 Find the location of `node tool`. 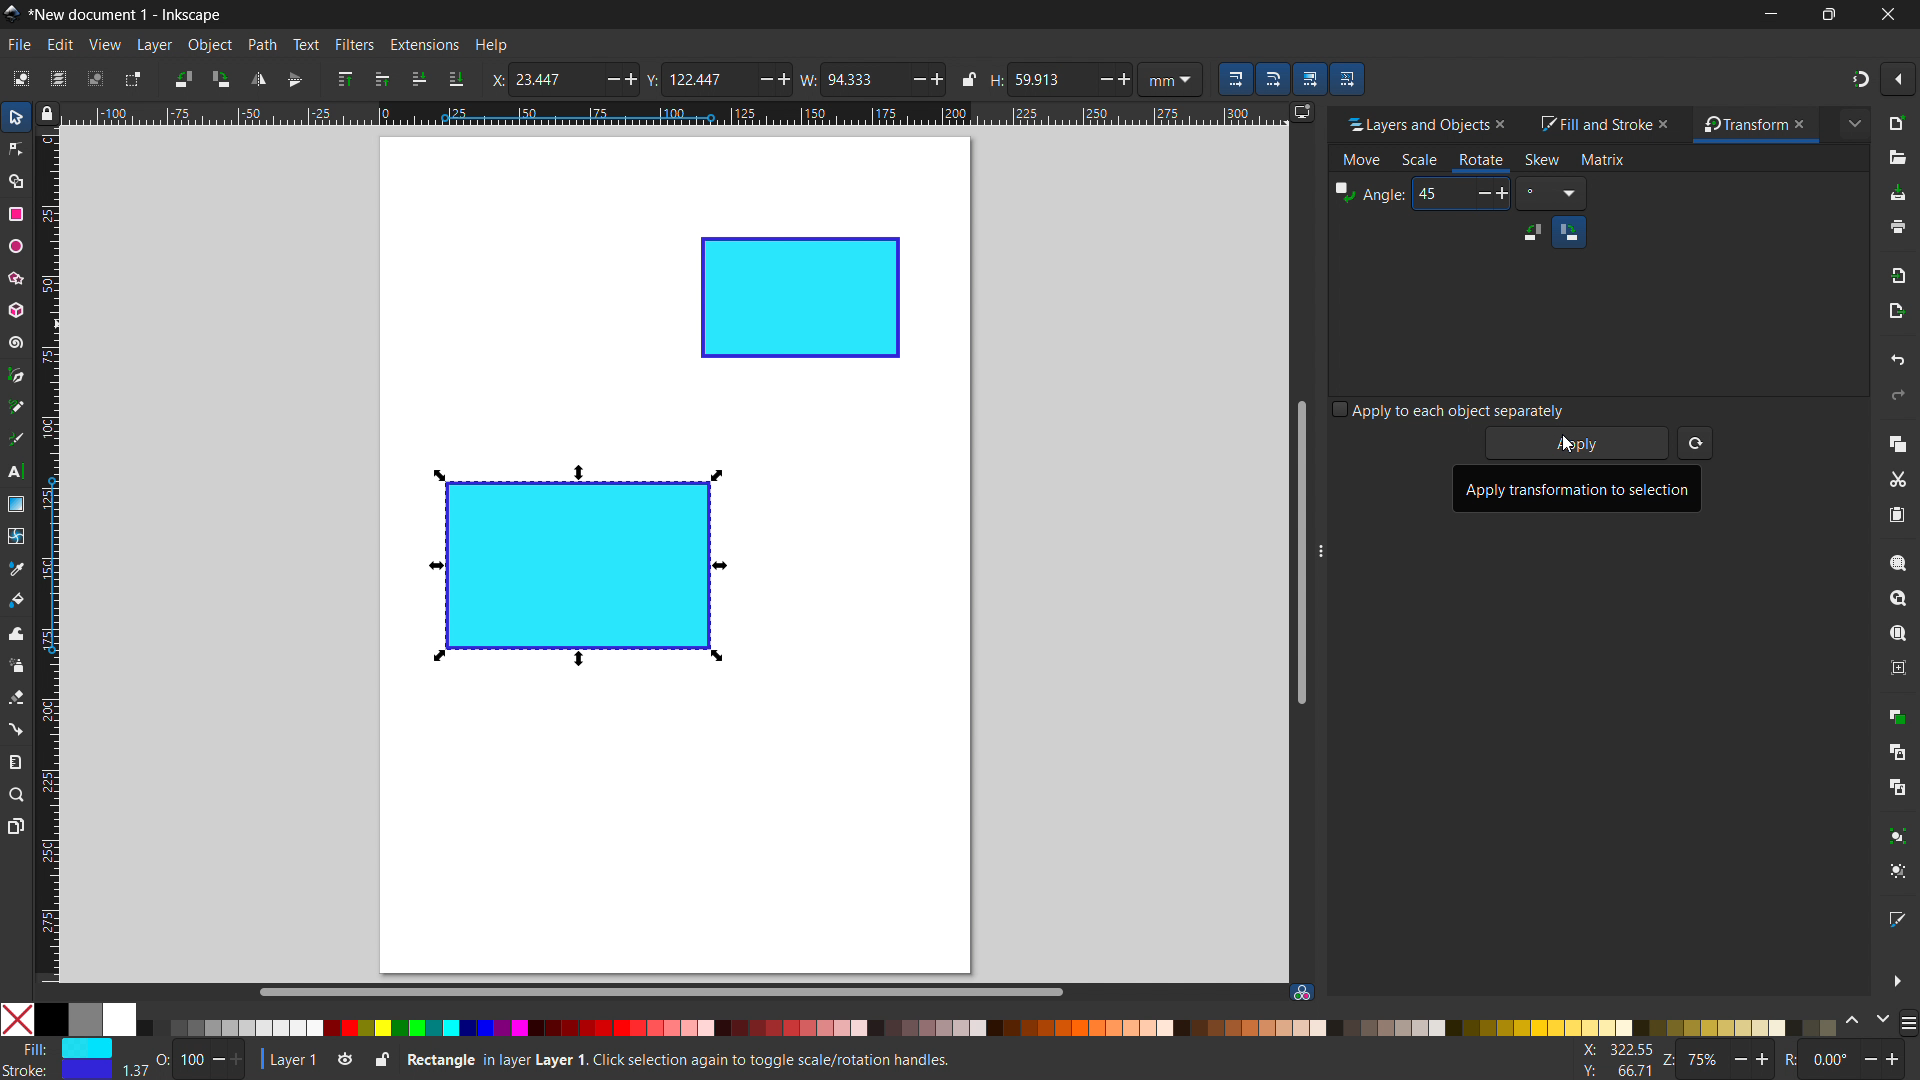

node tool is located at coordinates (15, 147).